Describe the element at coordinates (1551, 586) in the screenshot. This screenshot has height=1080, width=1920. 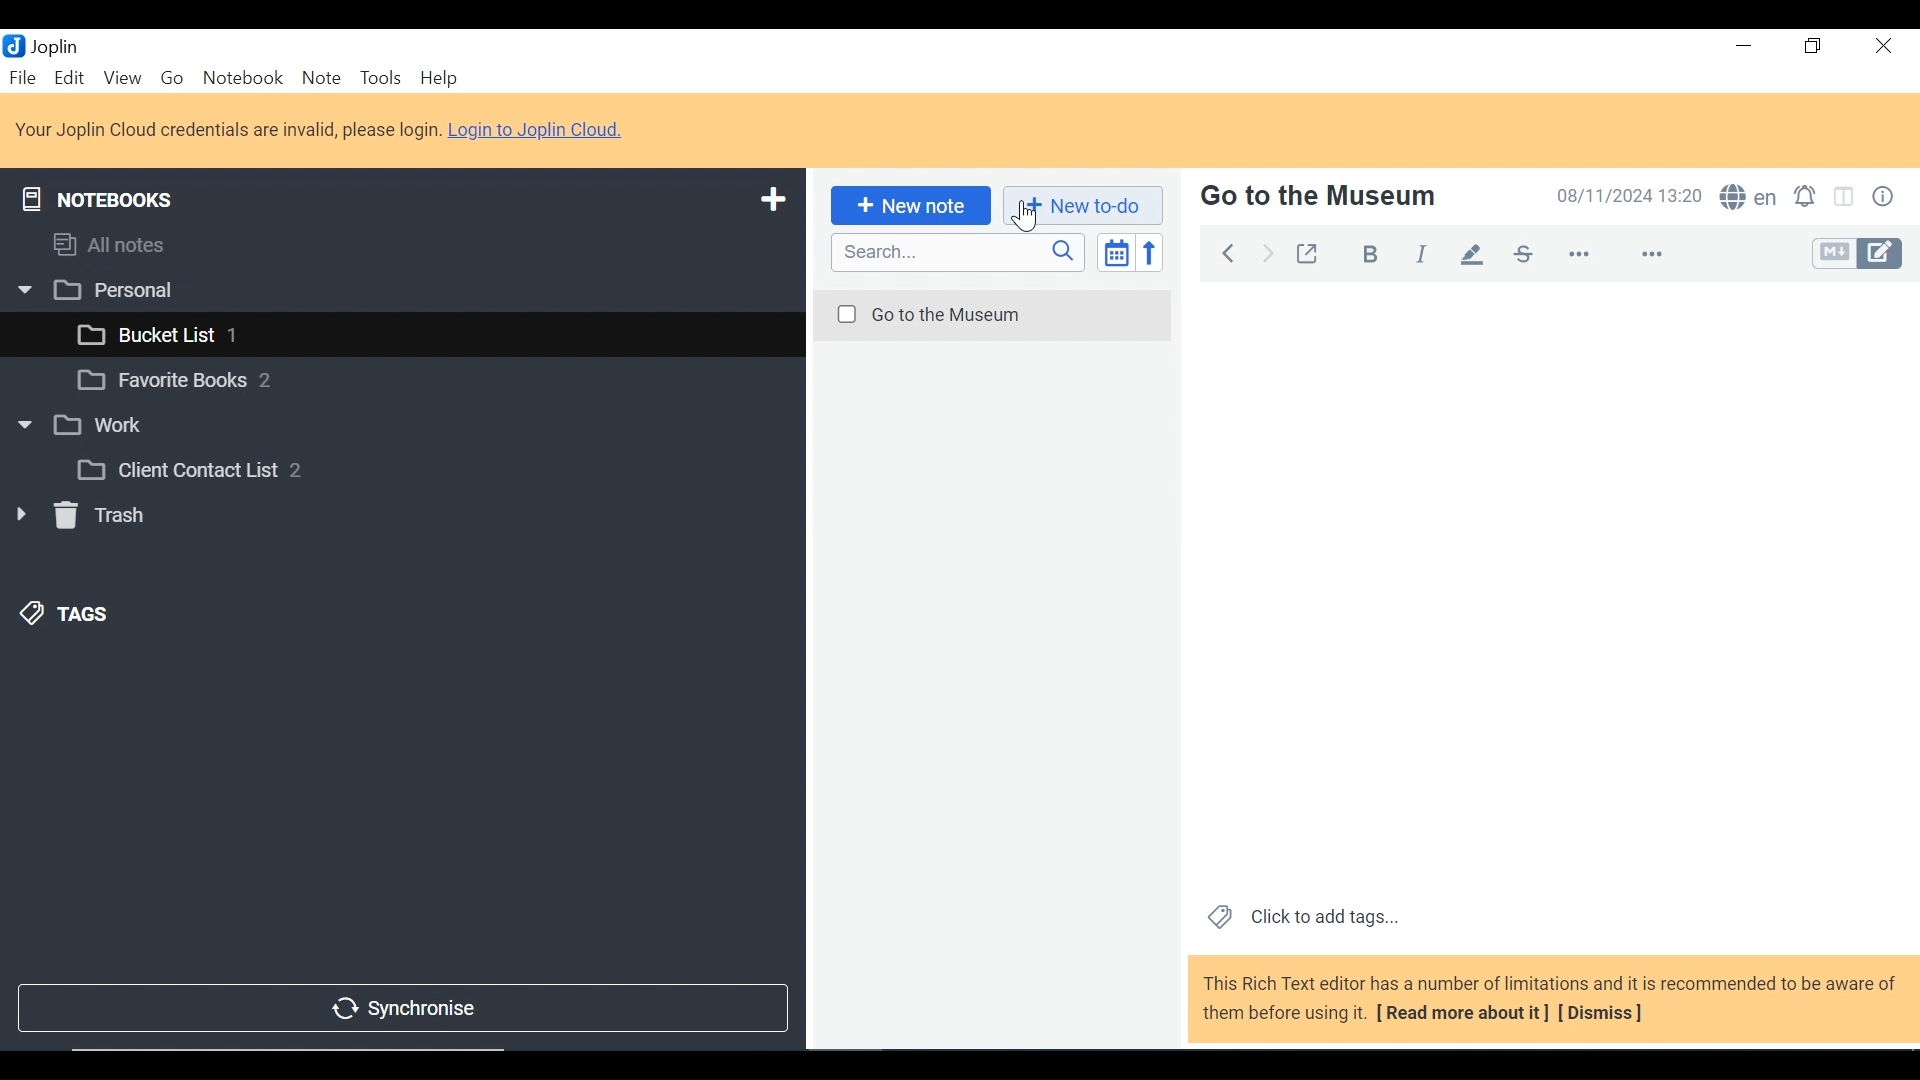
I see `Note View` at that location.